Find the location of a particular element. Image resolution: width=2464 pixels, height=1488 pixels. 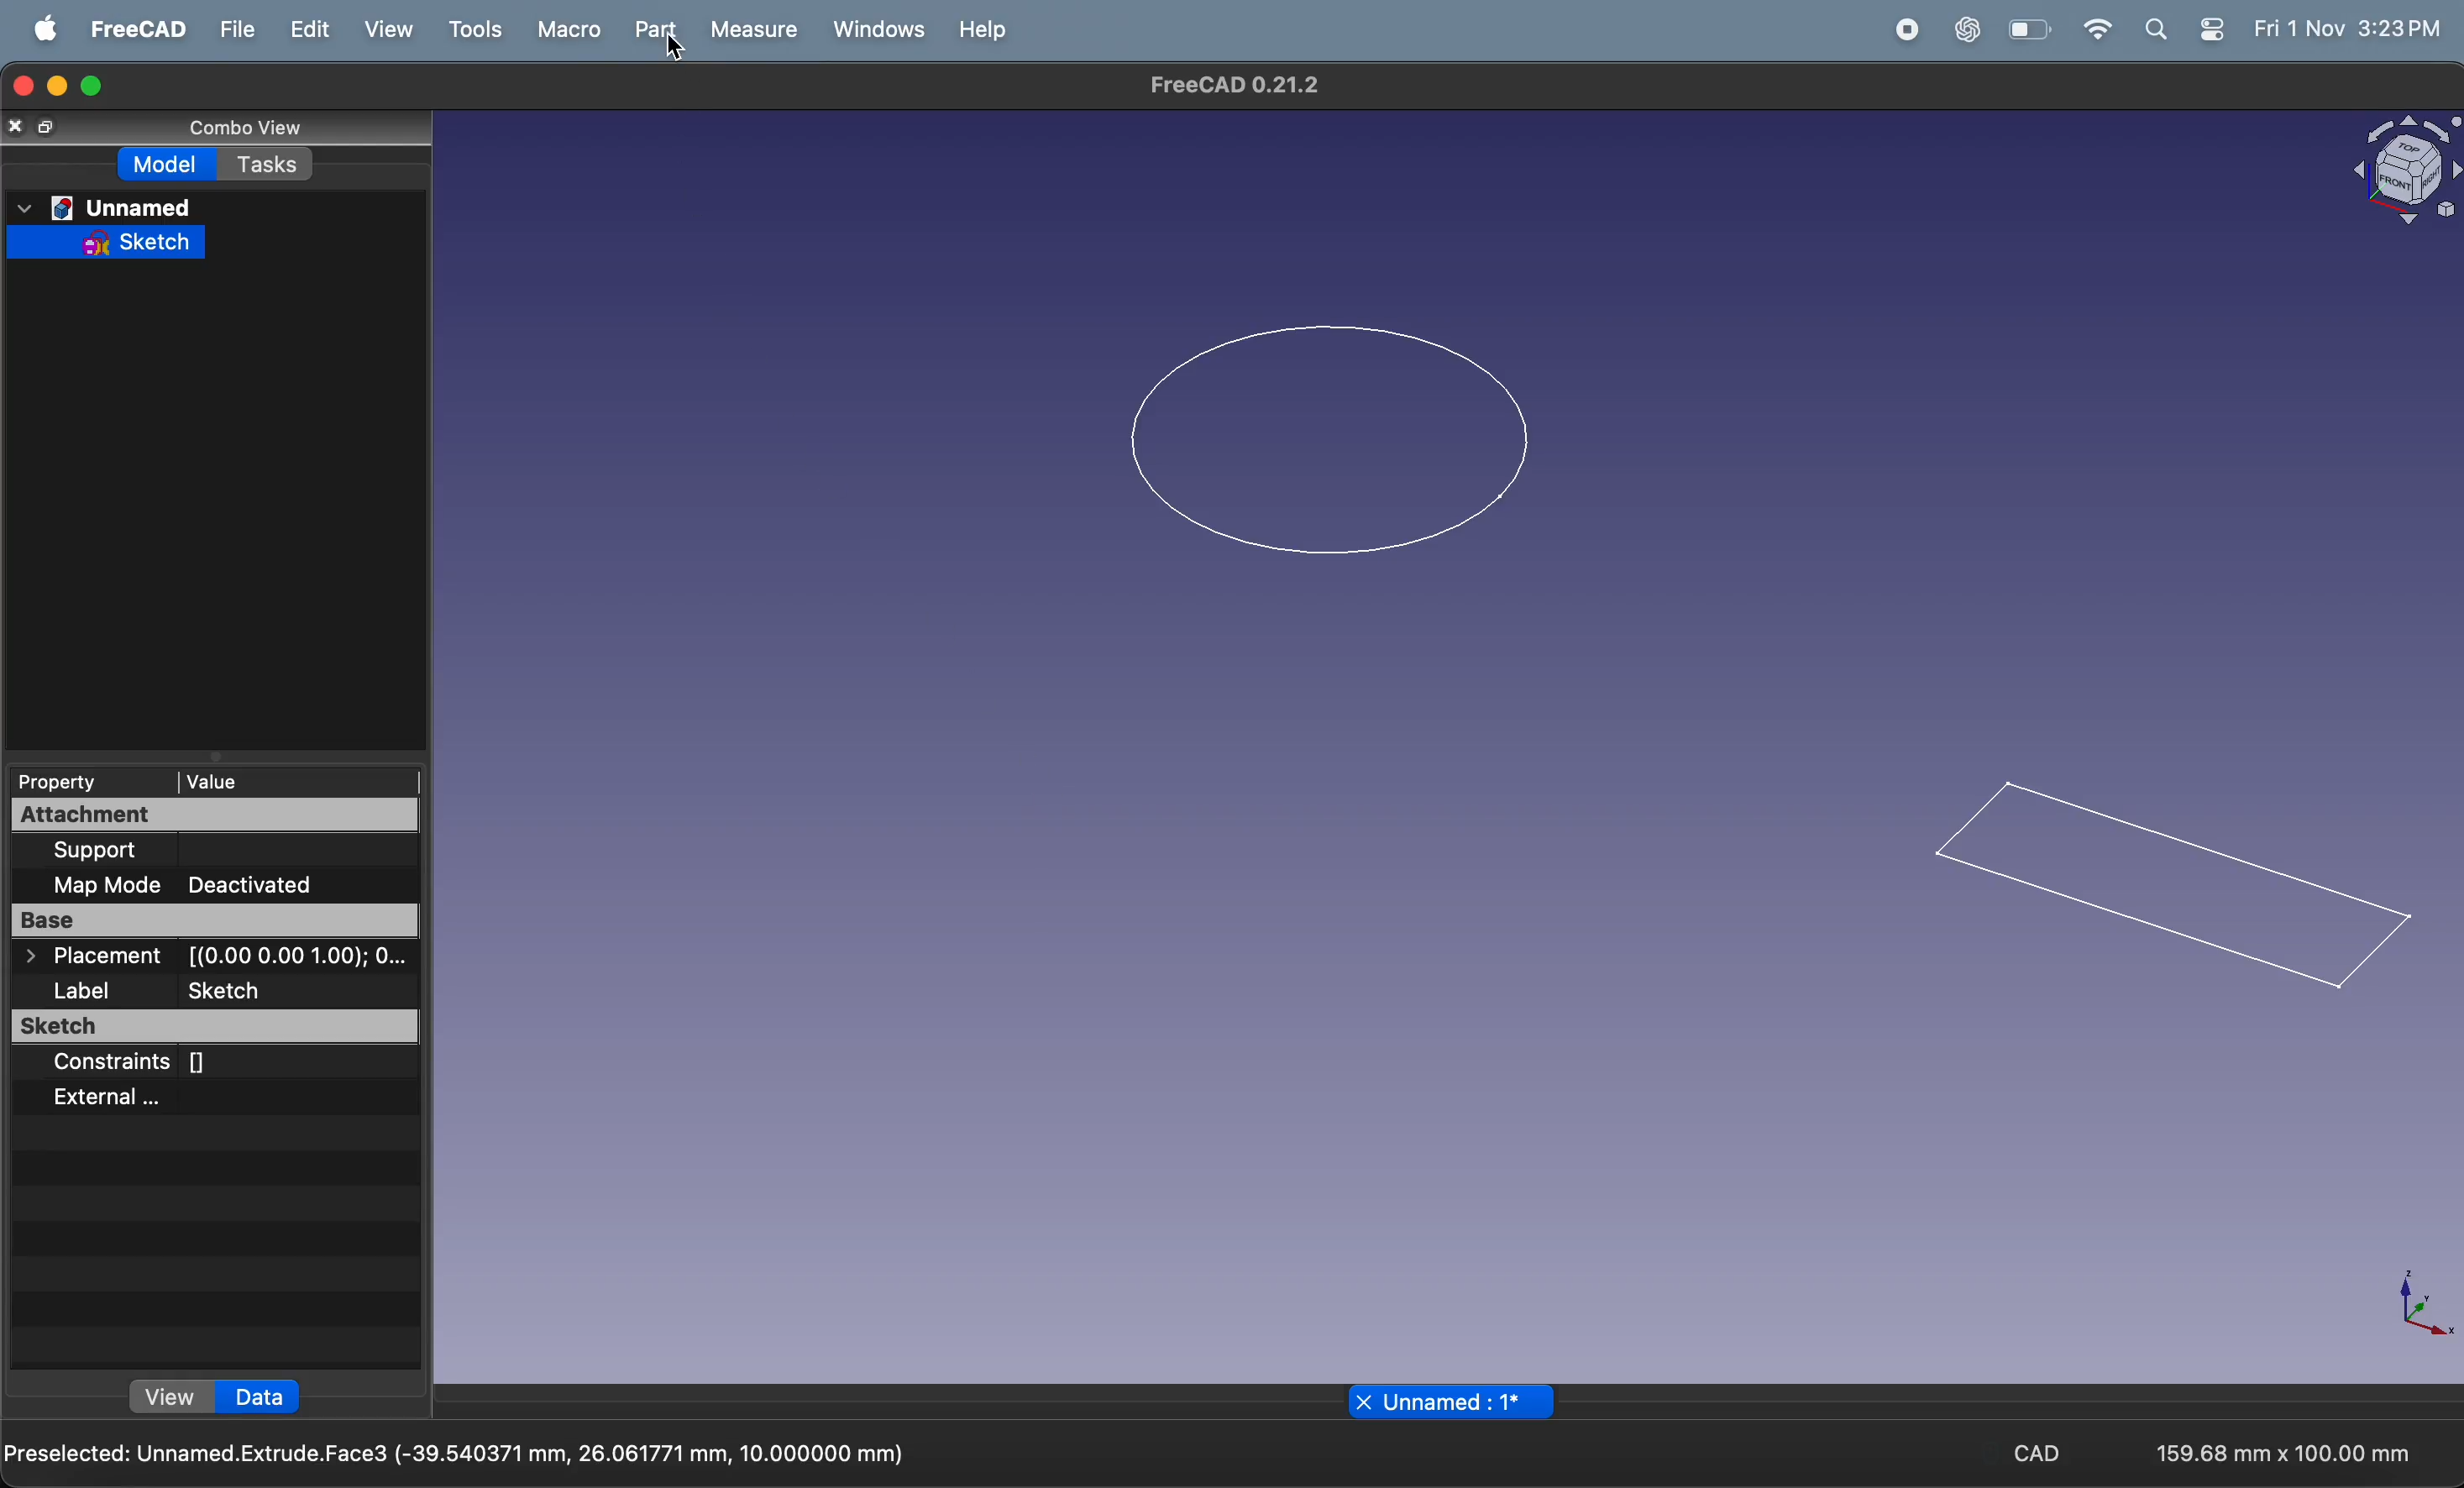

Measure is located at coordinates (754, 31).